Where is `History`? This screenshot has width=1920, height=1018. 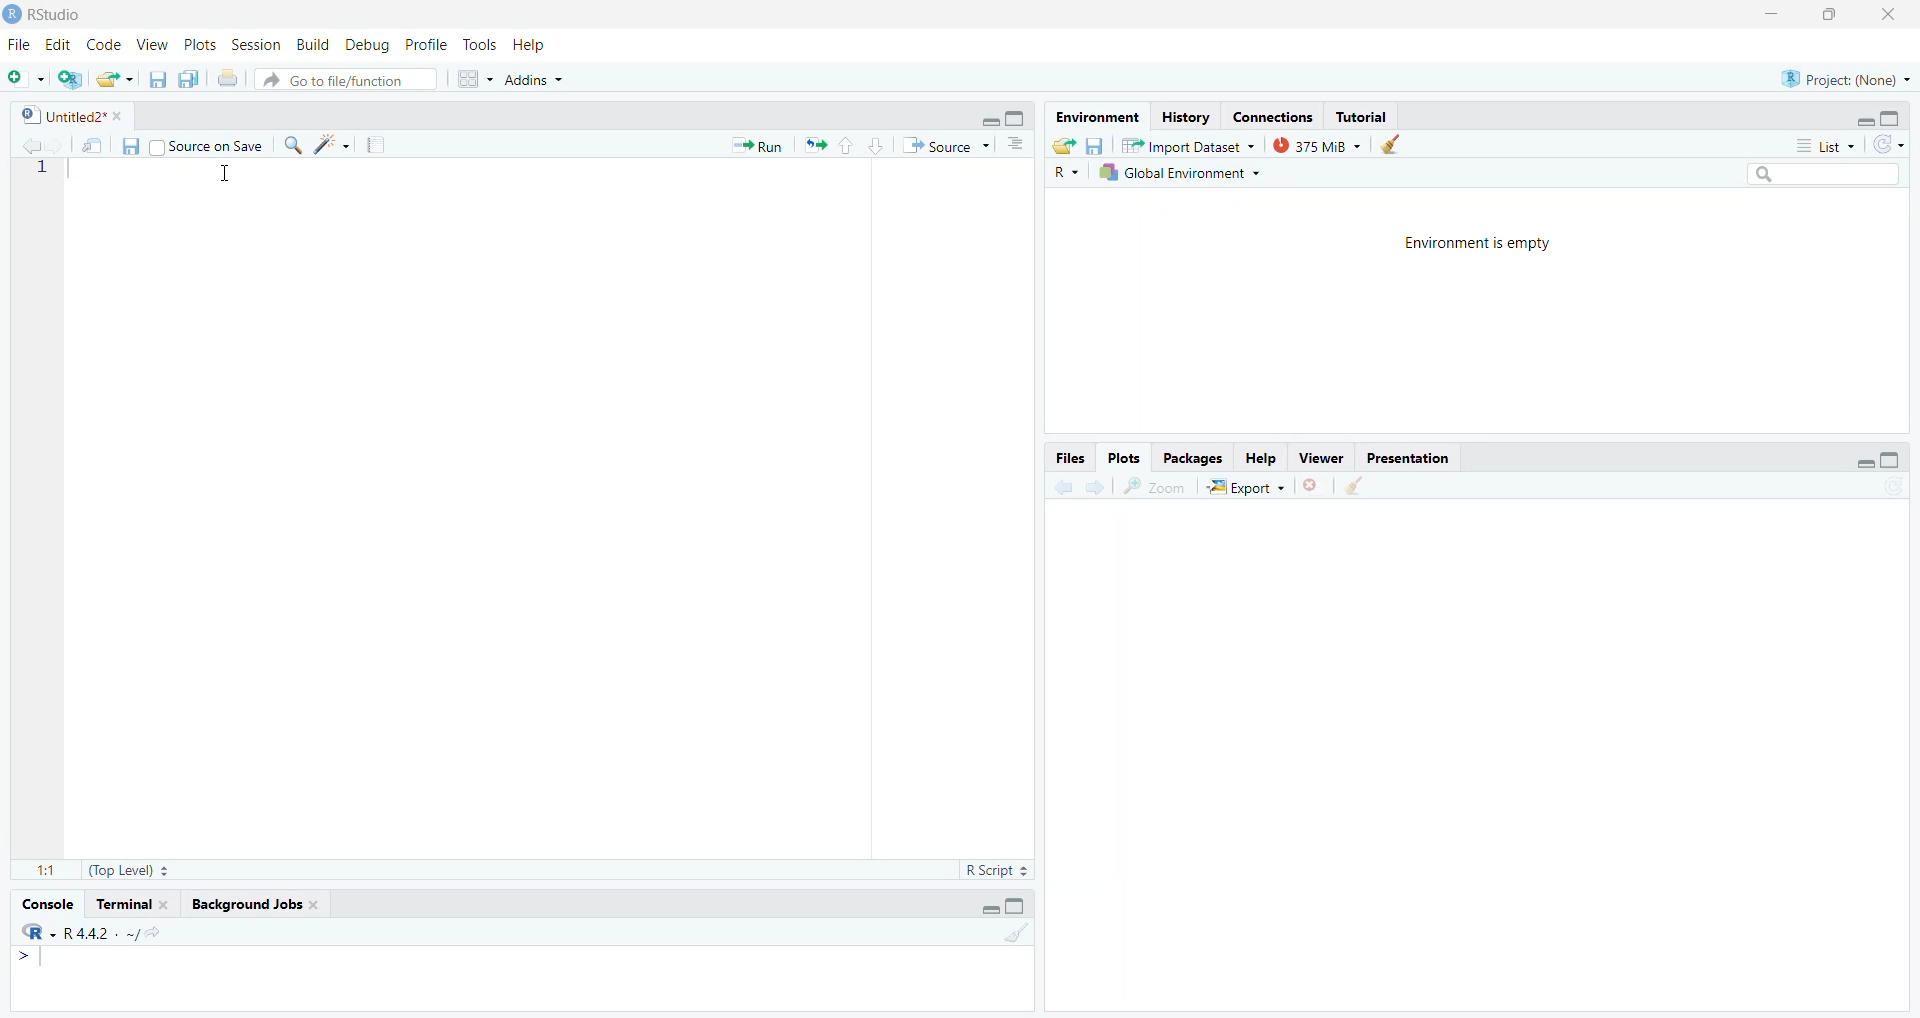
History is located at coordinates (1184, 117).